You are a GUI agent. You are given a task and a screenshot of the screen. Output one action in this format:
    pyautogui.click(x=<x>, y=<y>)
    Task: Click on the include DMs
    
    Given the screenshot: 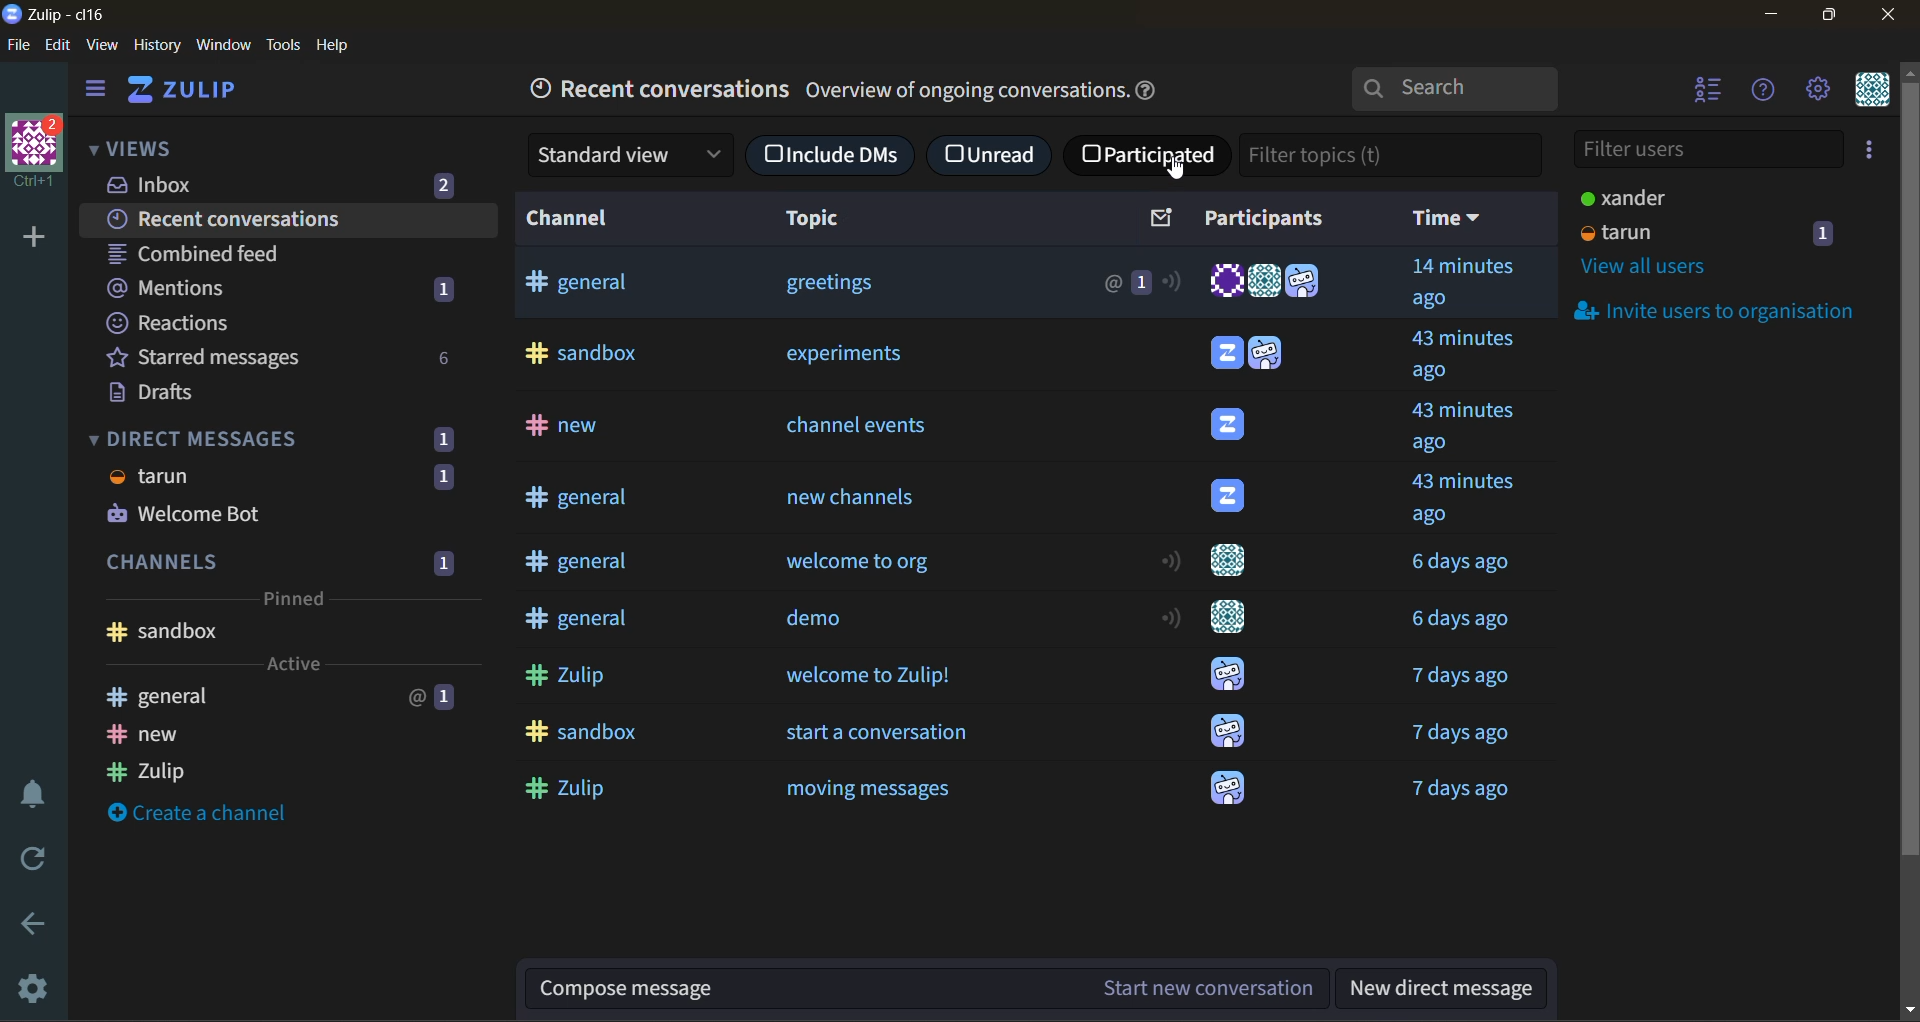 What is the action you would take?
    pyautogui.click(x=833, y=152)
    